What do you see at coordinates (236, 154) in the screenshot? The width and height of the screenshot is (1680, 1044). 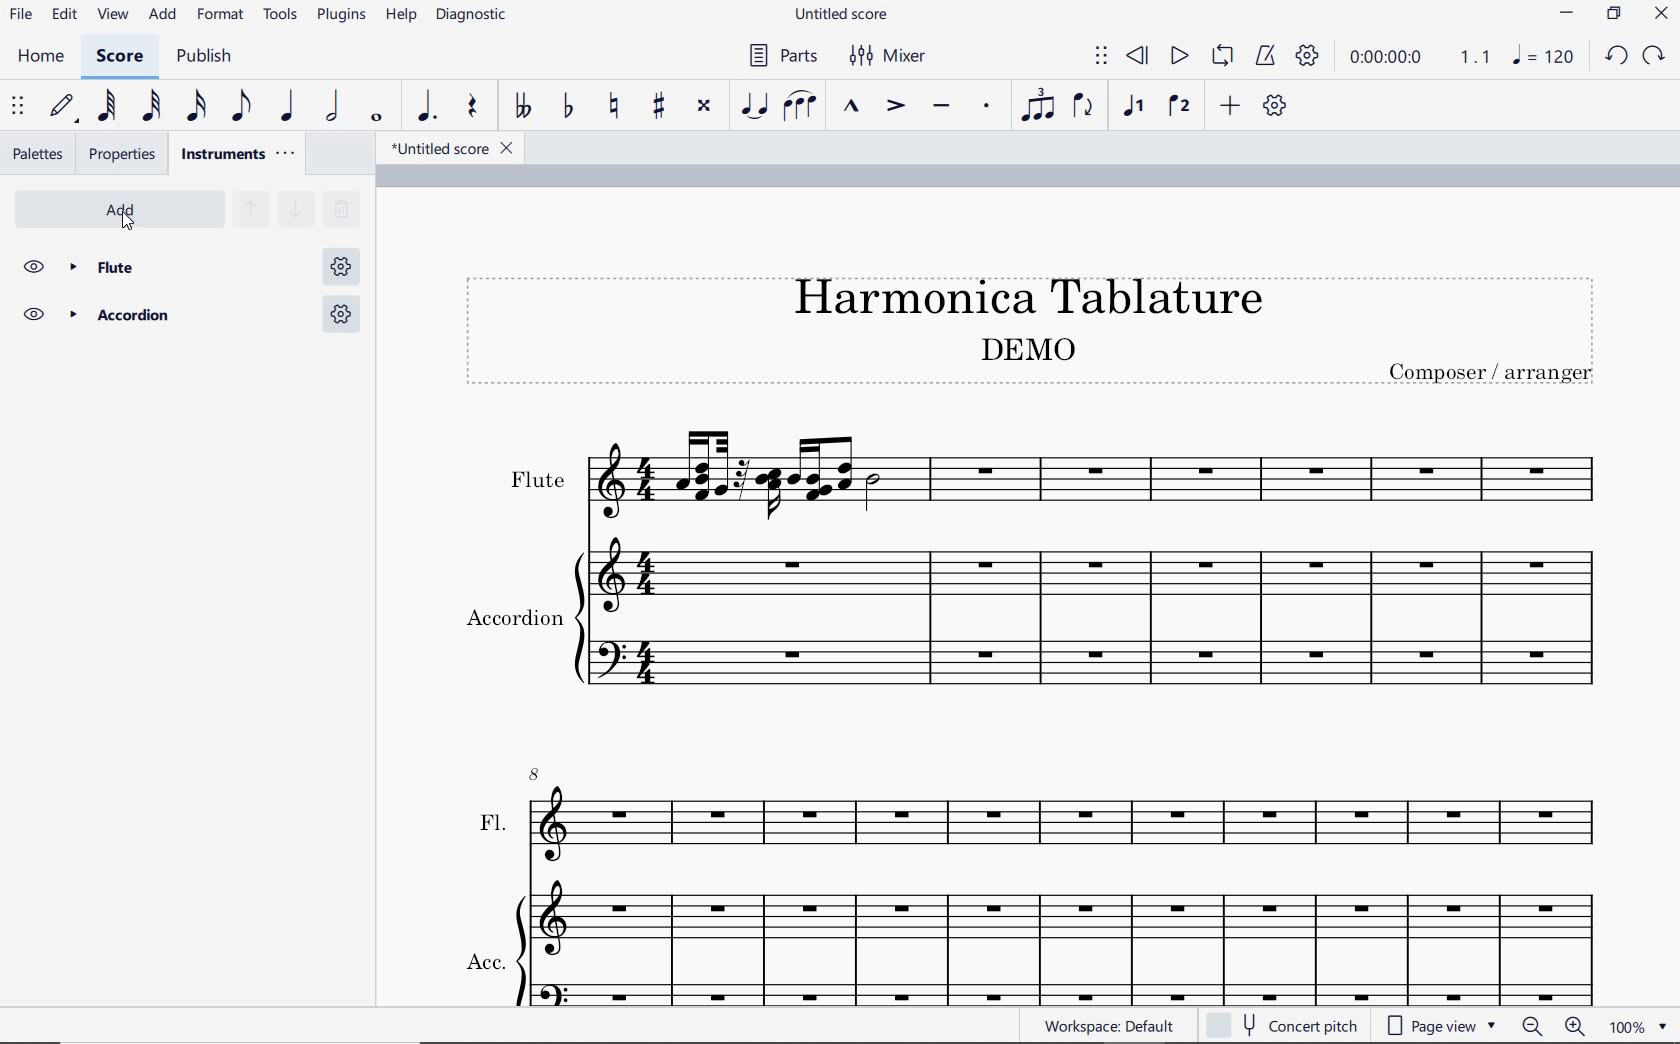 I see `instruments` at bounding box center [236, 154].